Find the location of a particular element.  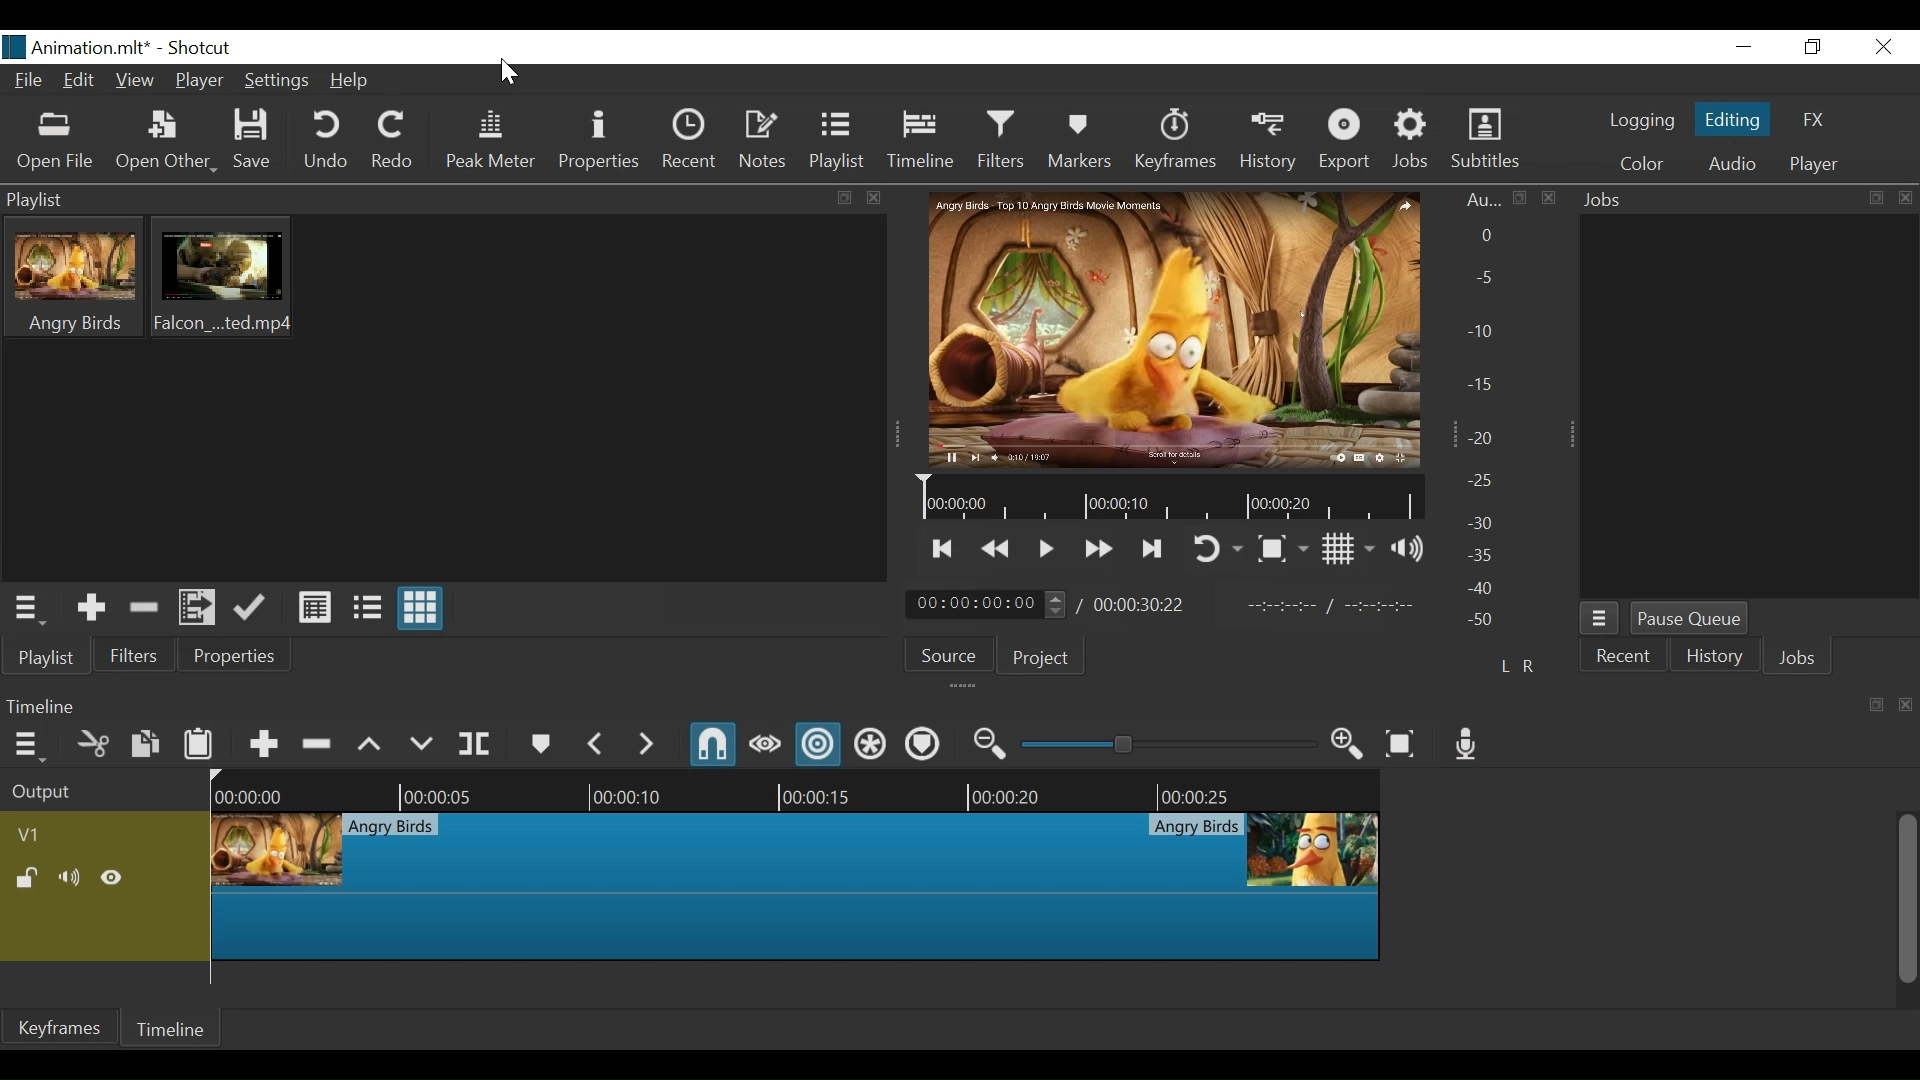

Zoom timeline out is located at coordinates (991, 744).